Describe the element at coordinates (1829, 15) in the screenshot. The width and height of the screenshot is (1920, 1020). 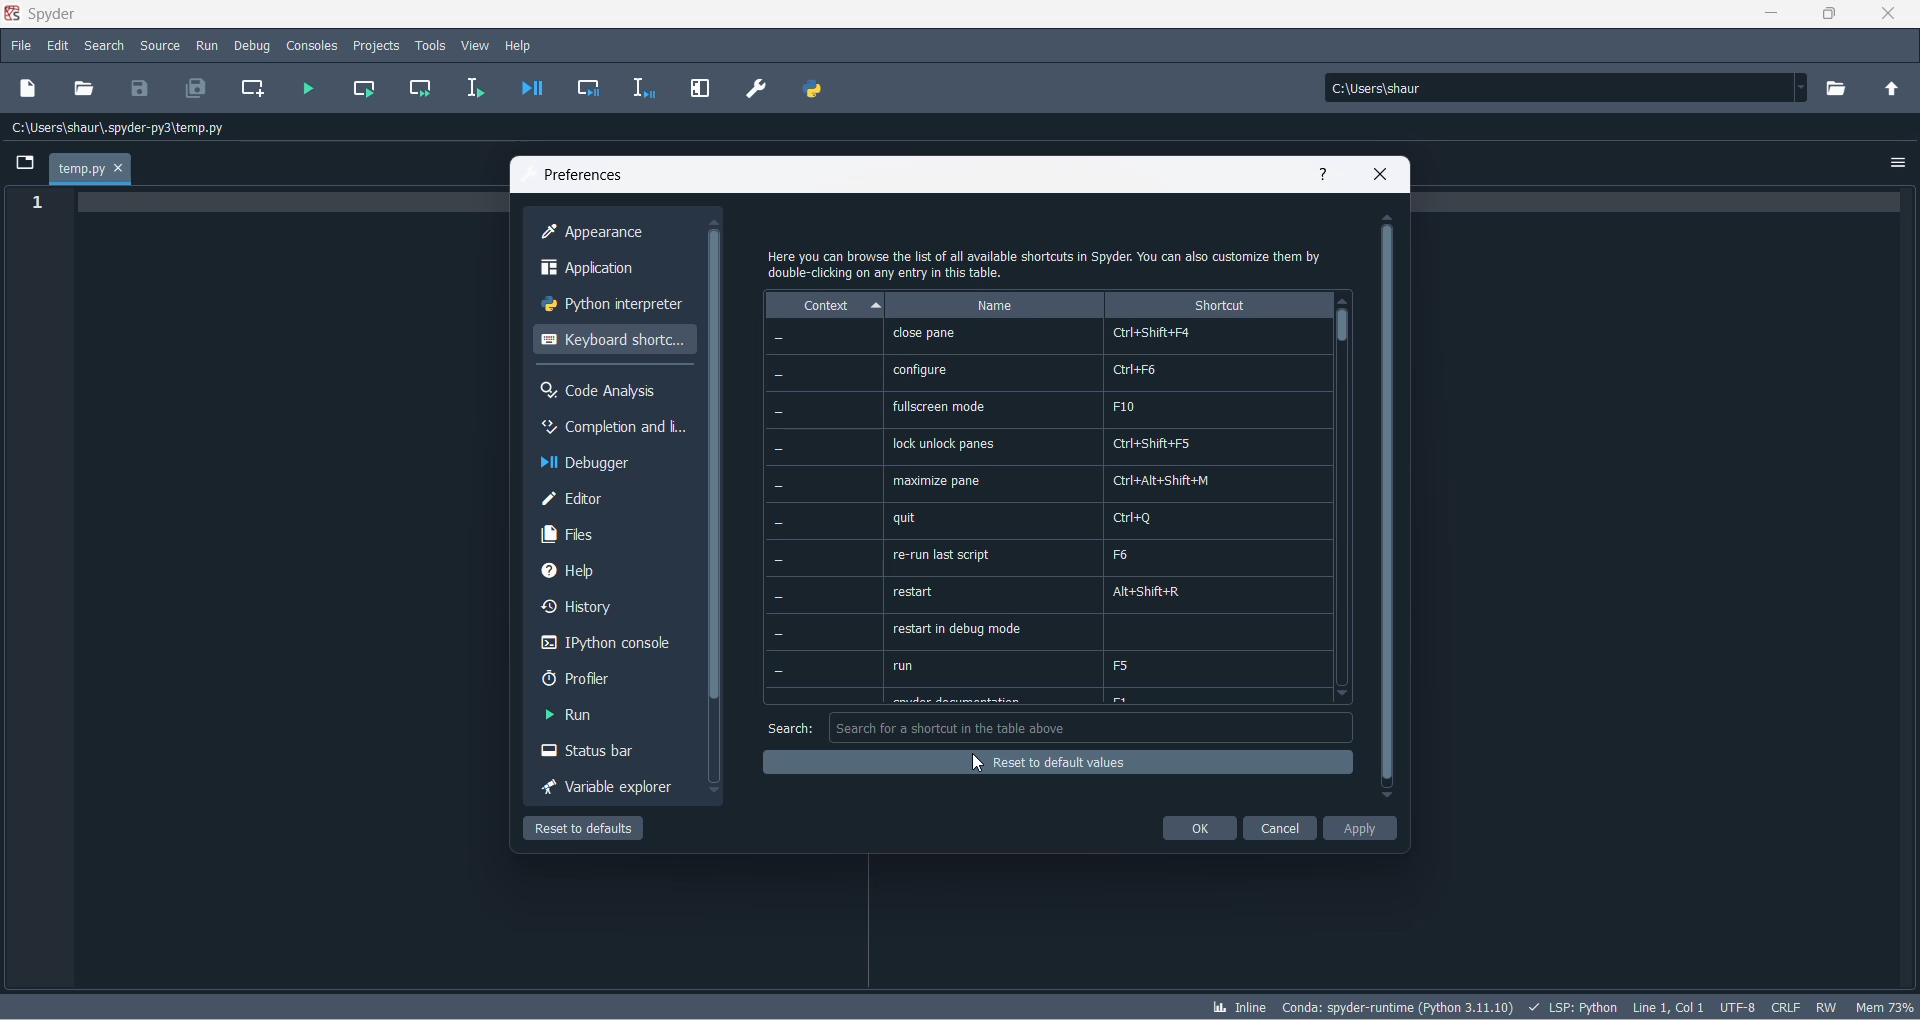
I see `maximize` at that location.